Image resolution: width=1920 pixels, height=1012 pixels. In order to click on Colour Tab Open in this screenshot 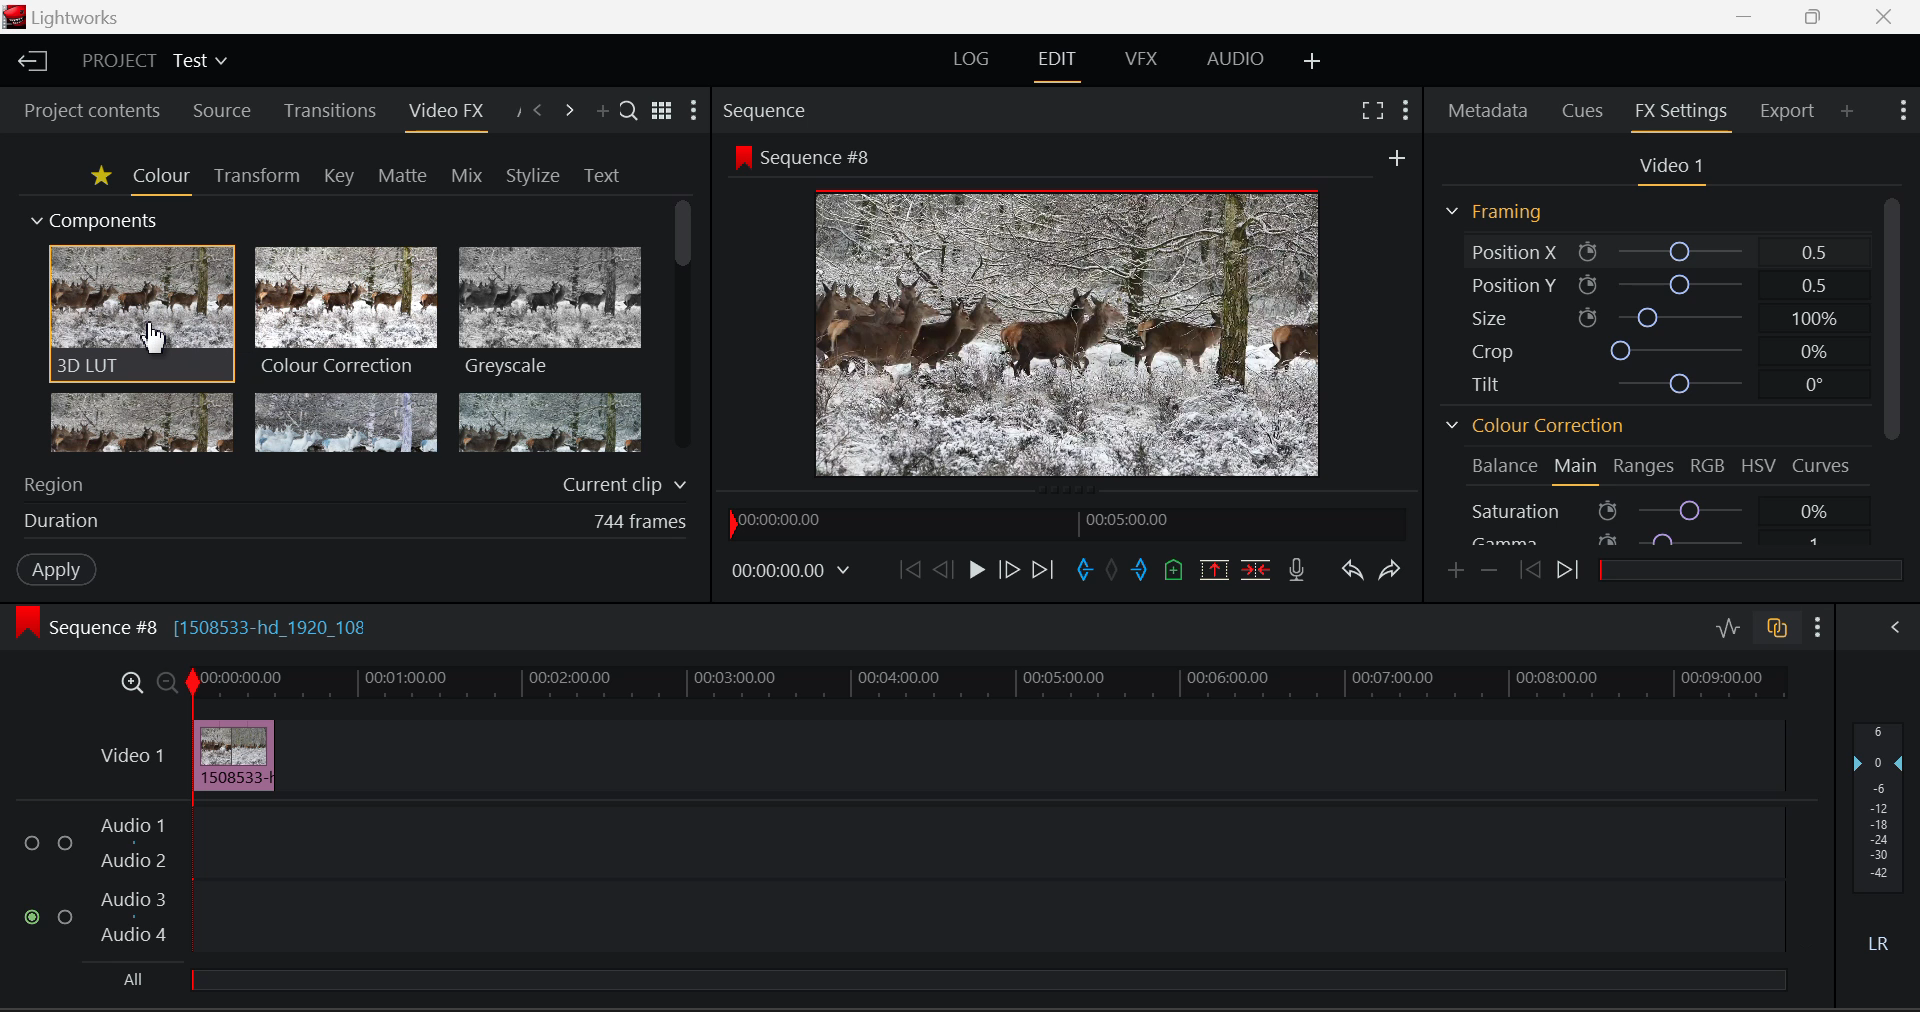, I will do `click(161, 181)`.